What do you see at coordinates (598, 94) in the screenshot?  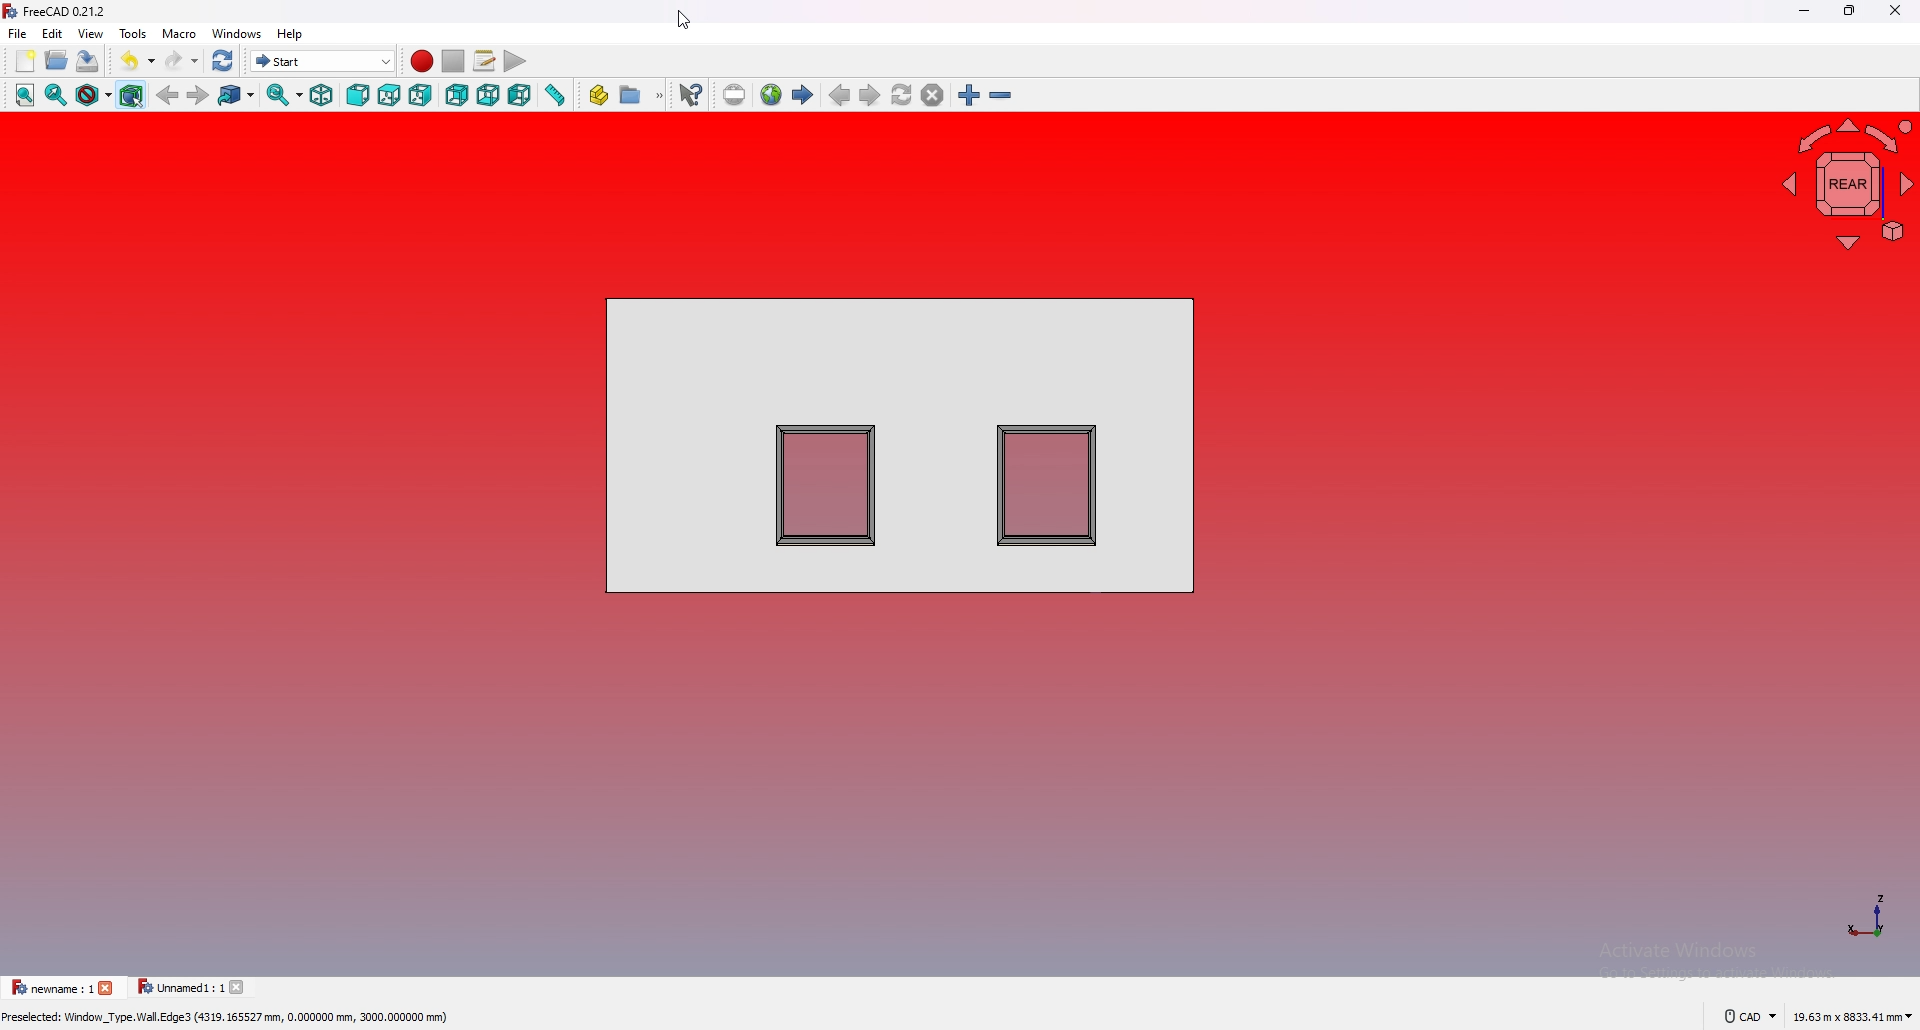 I see `create part` at bounding box center [598, 94].